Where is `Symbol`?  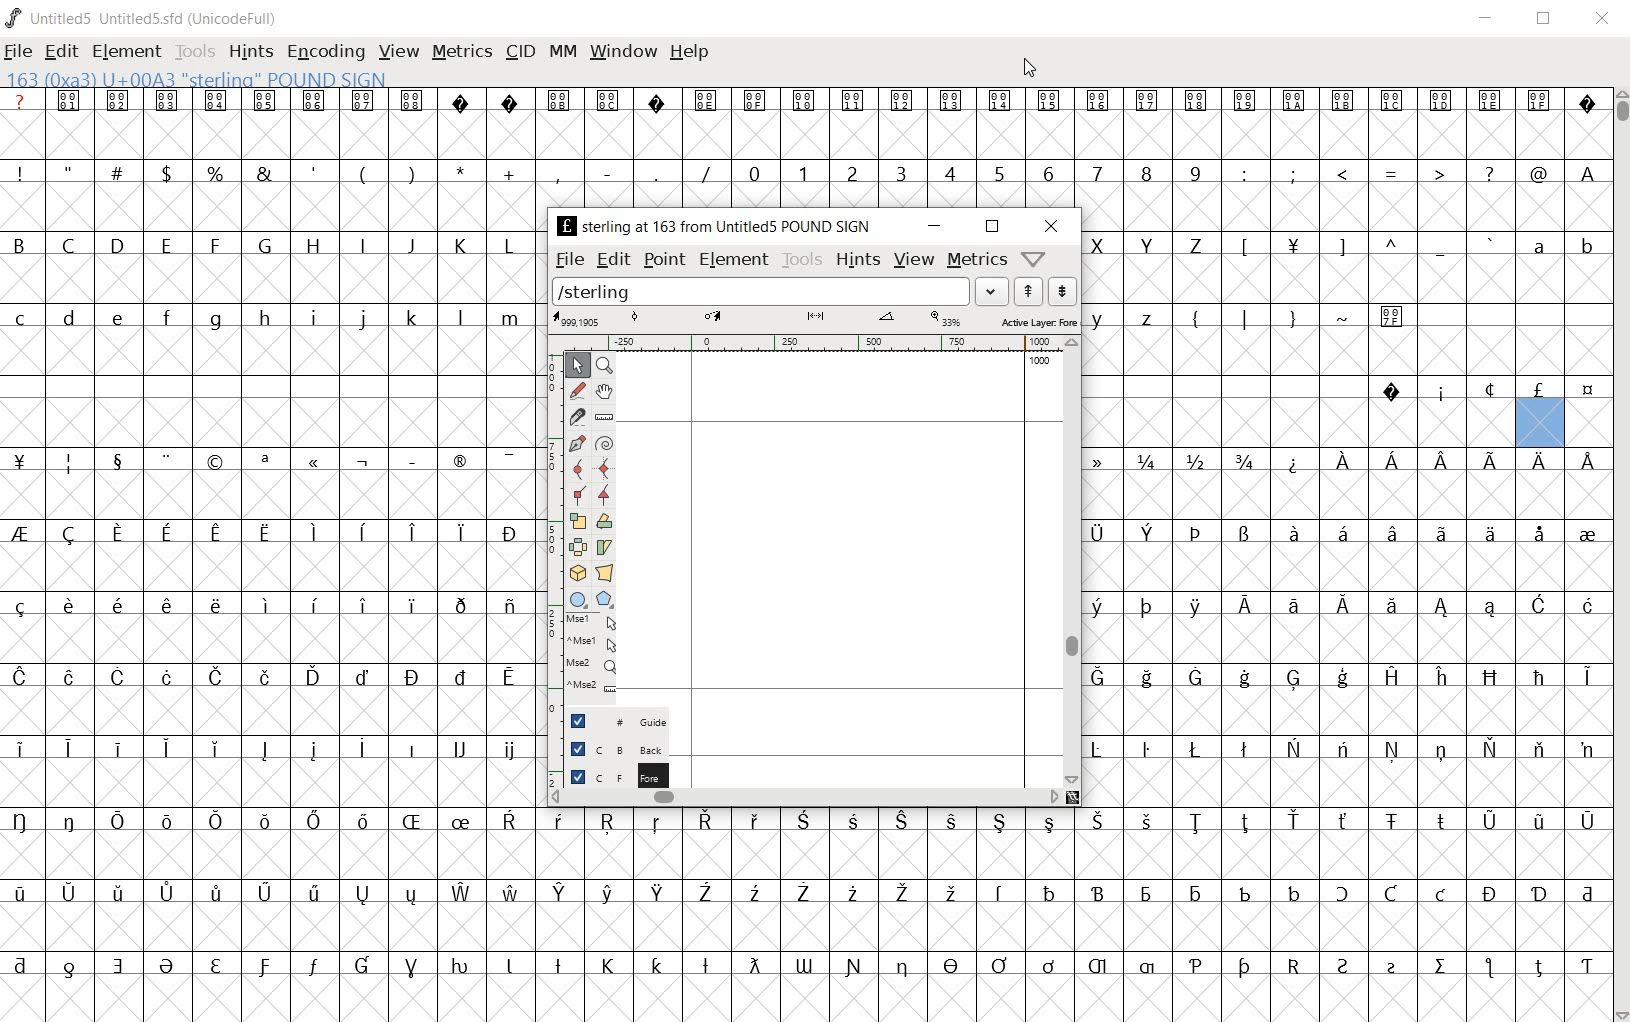
Symbol is located at coordinates (1487, 821).